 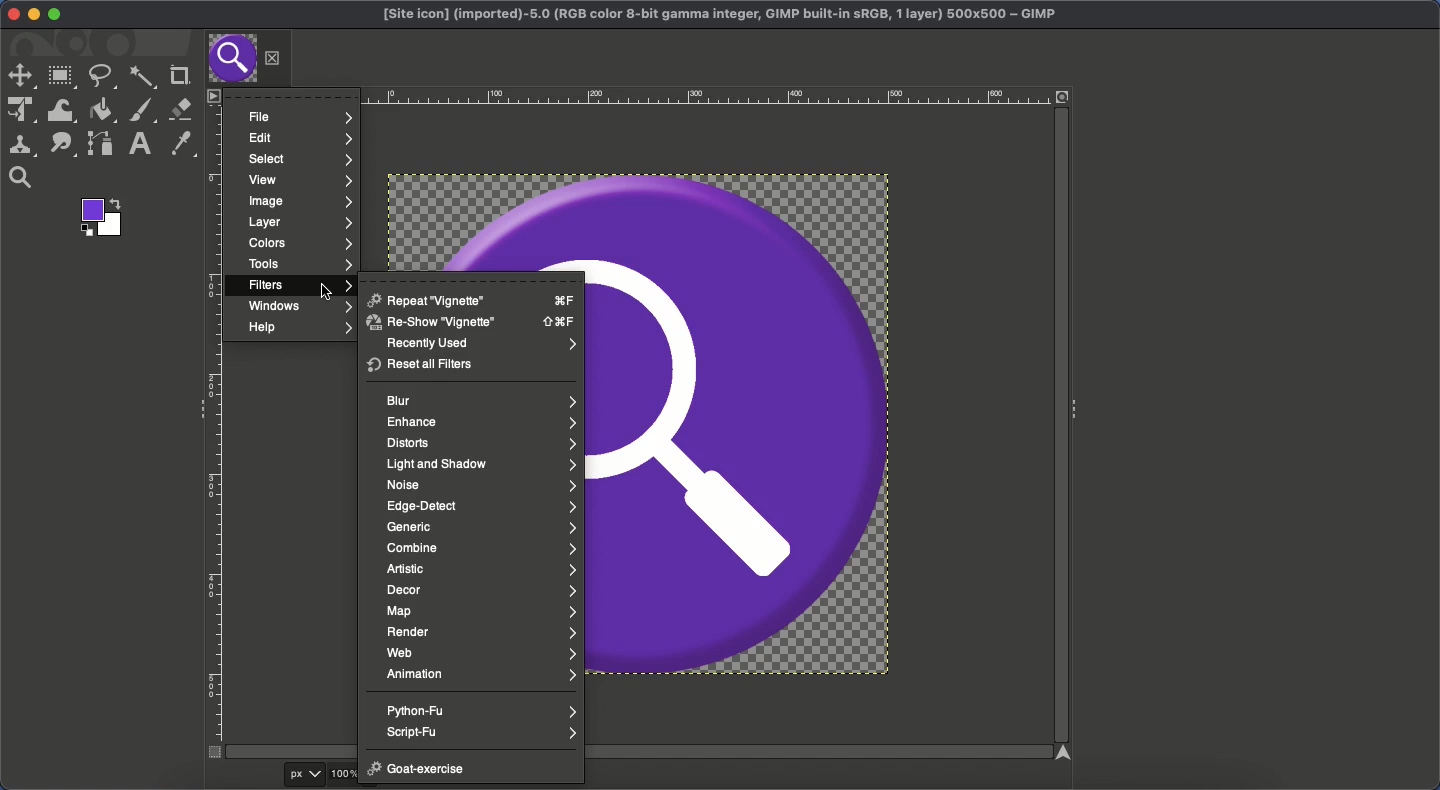 I want to click on Map, so click(x=480, y=610).